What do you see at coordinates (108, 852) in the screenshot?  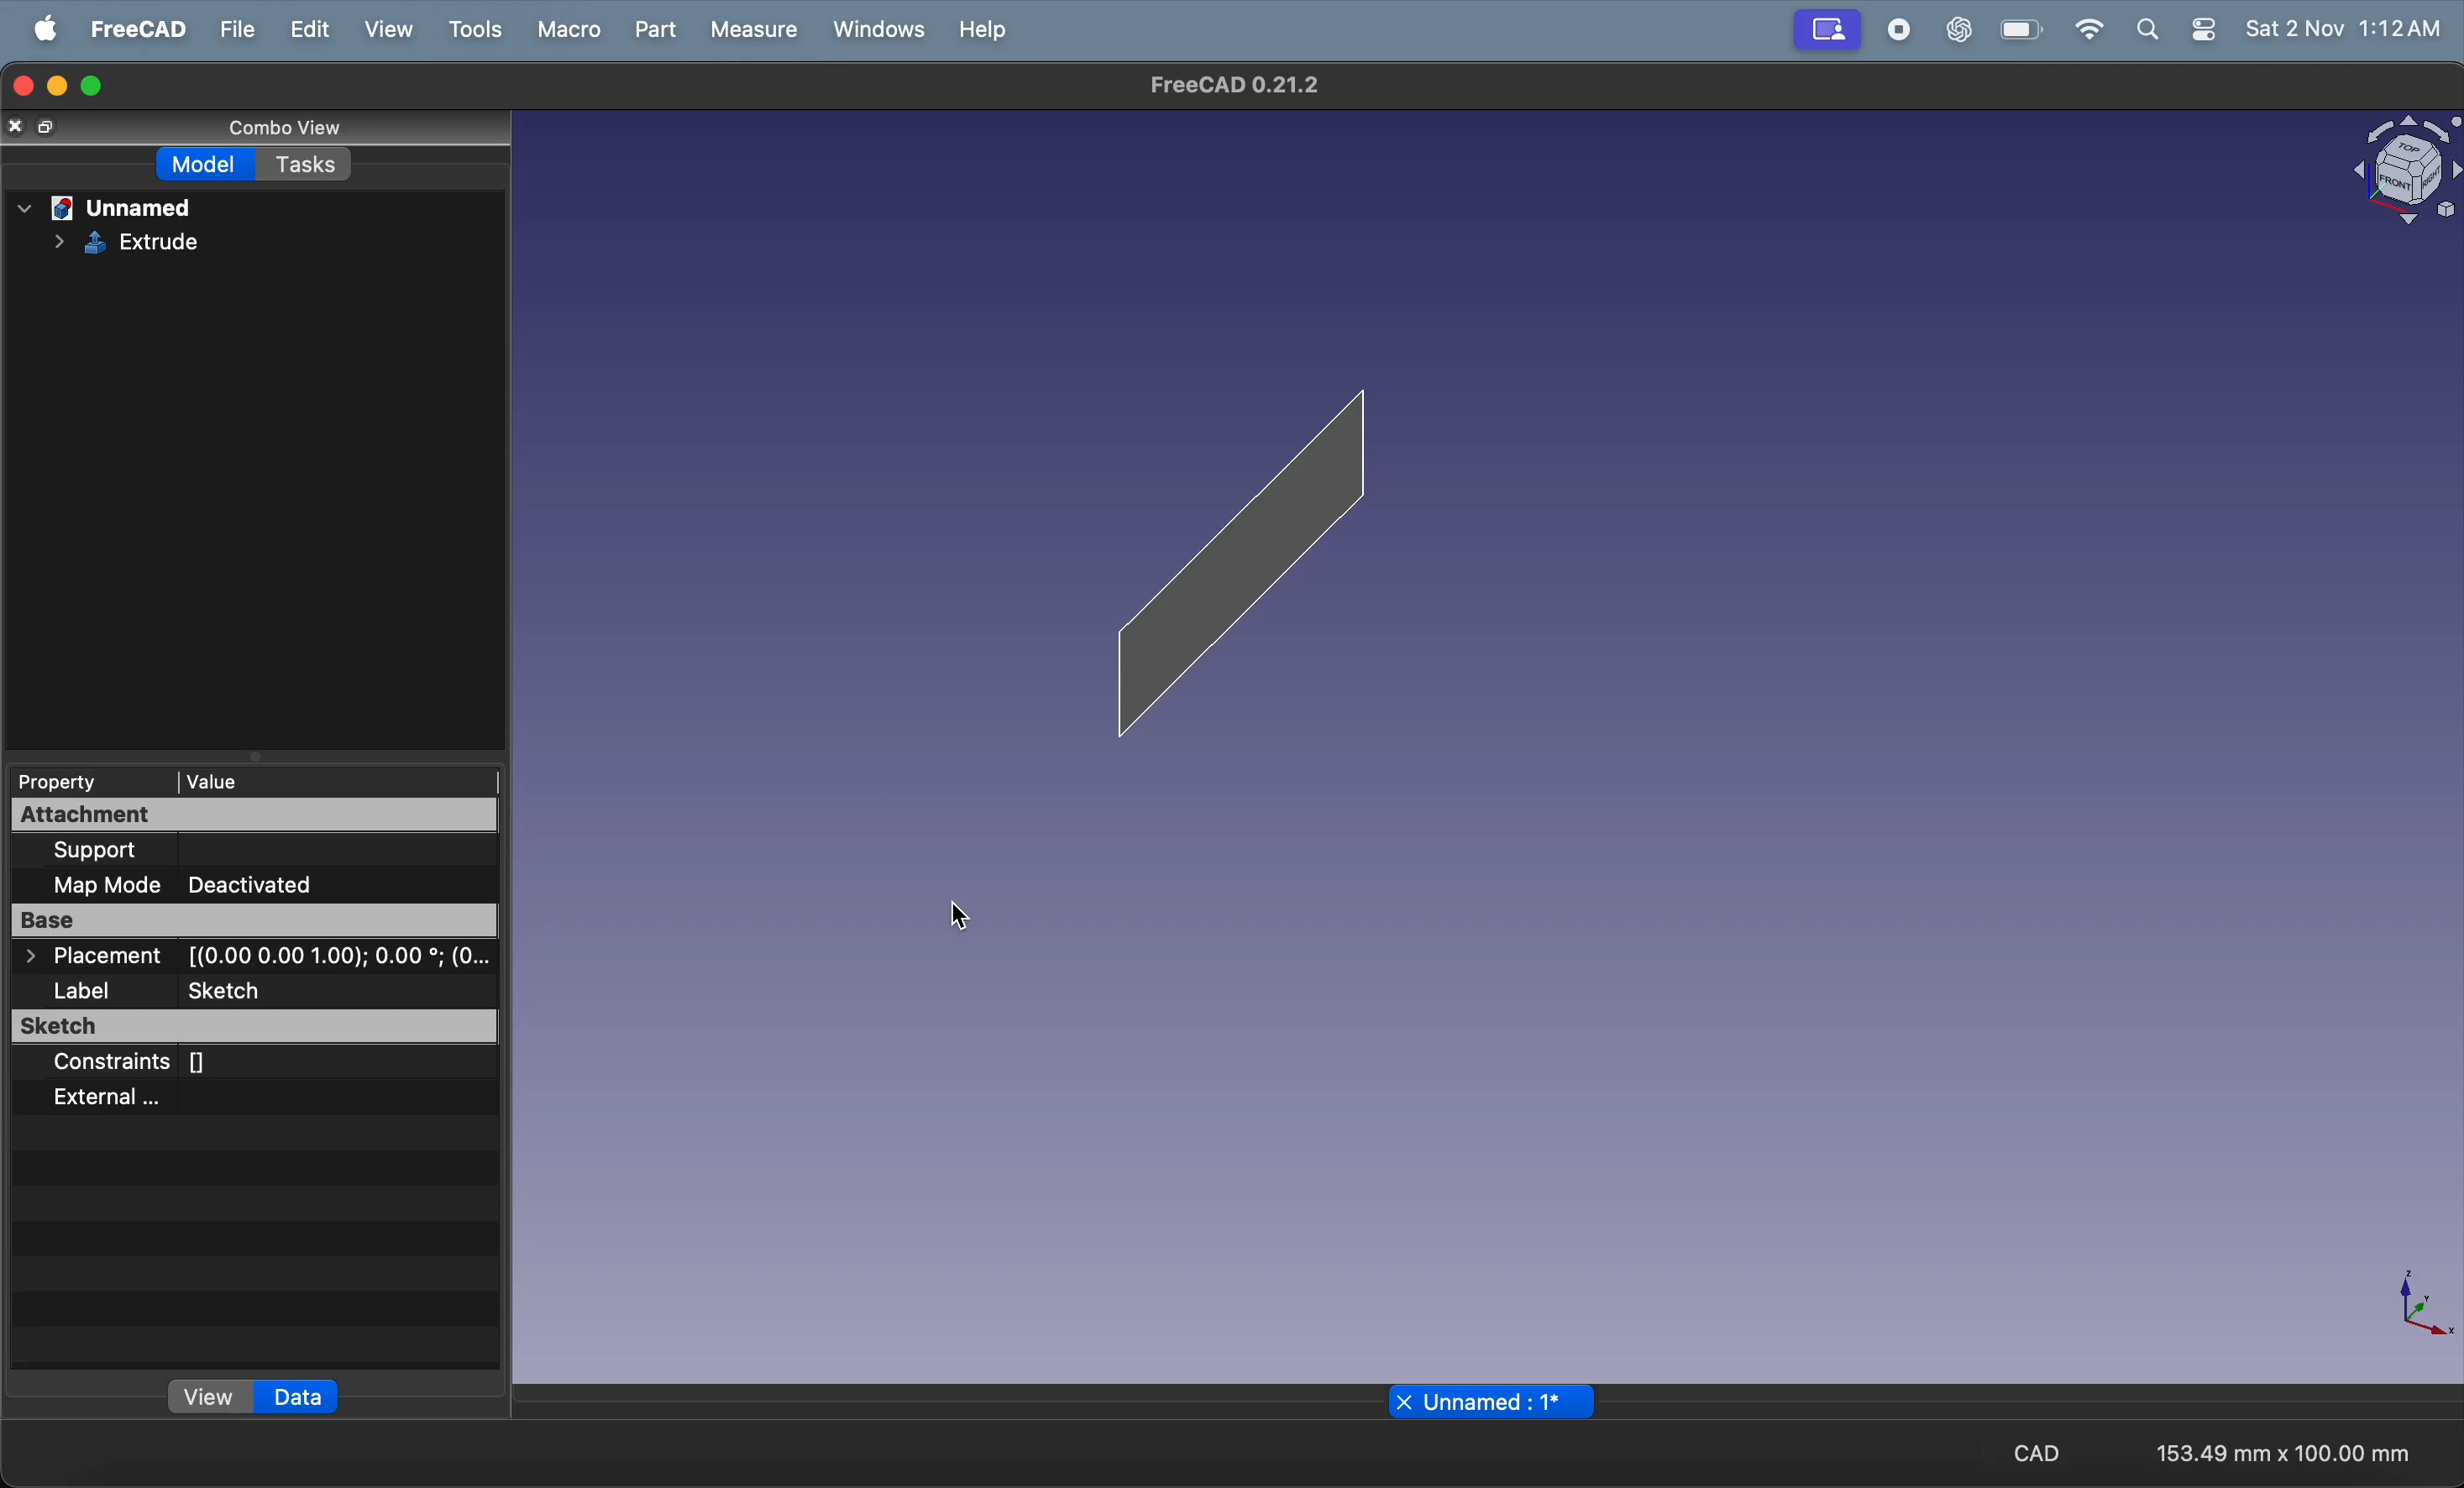 I see `support` at bounding box center [108, 852].